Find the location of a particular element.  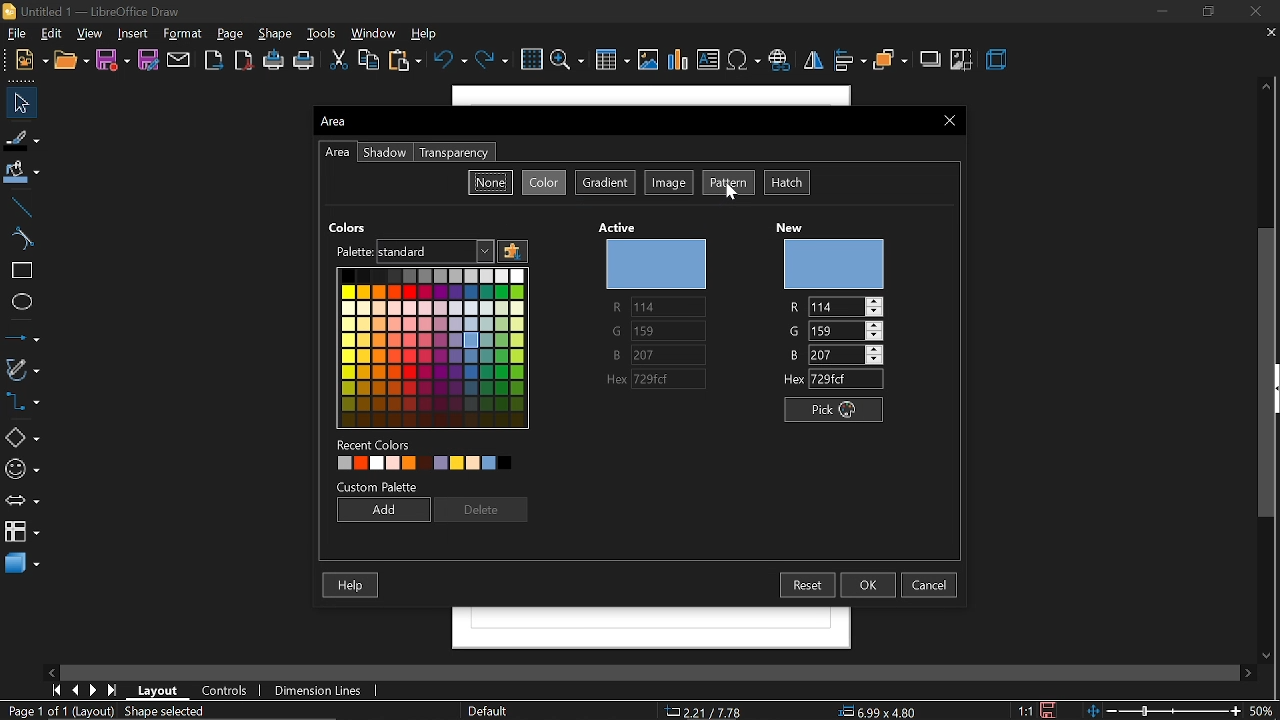

save is located at coordinates (112, 59).